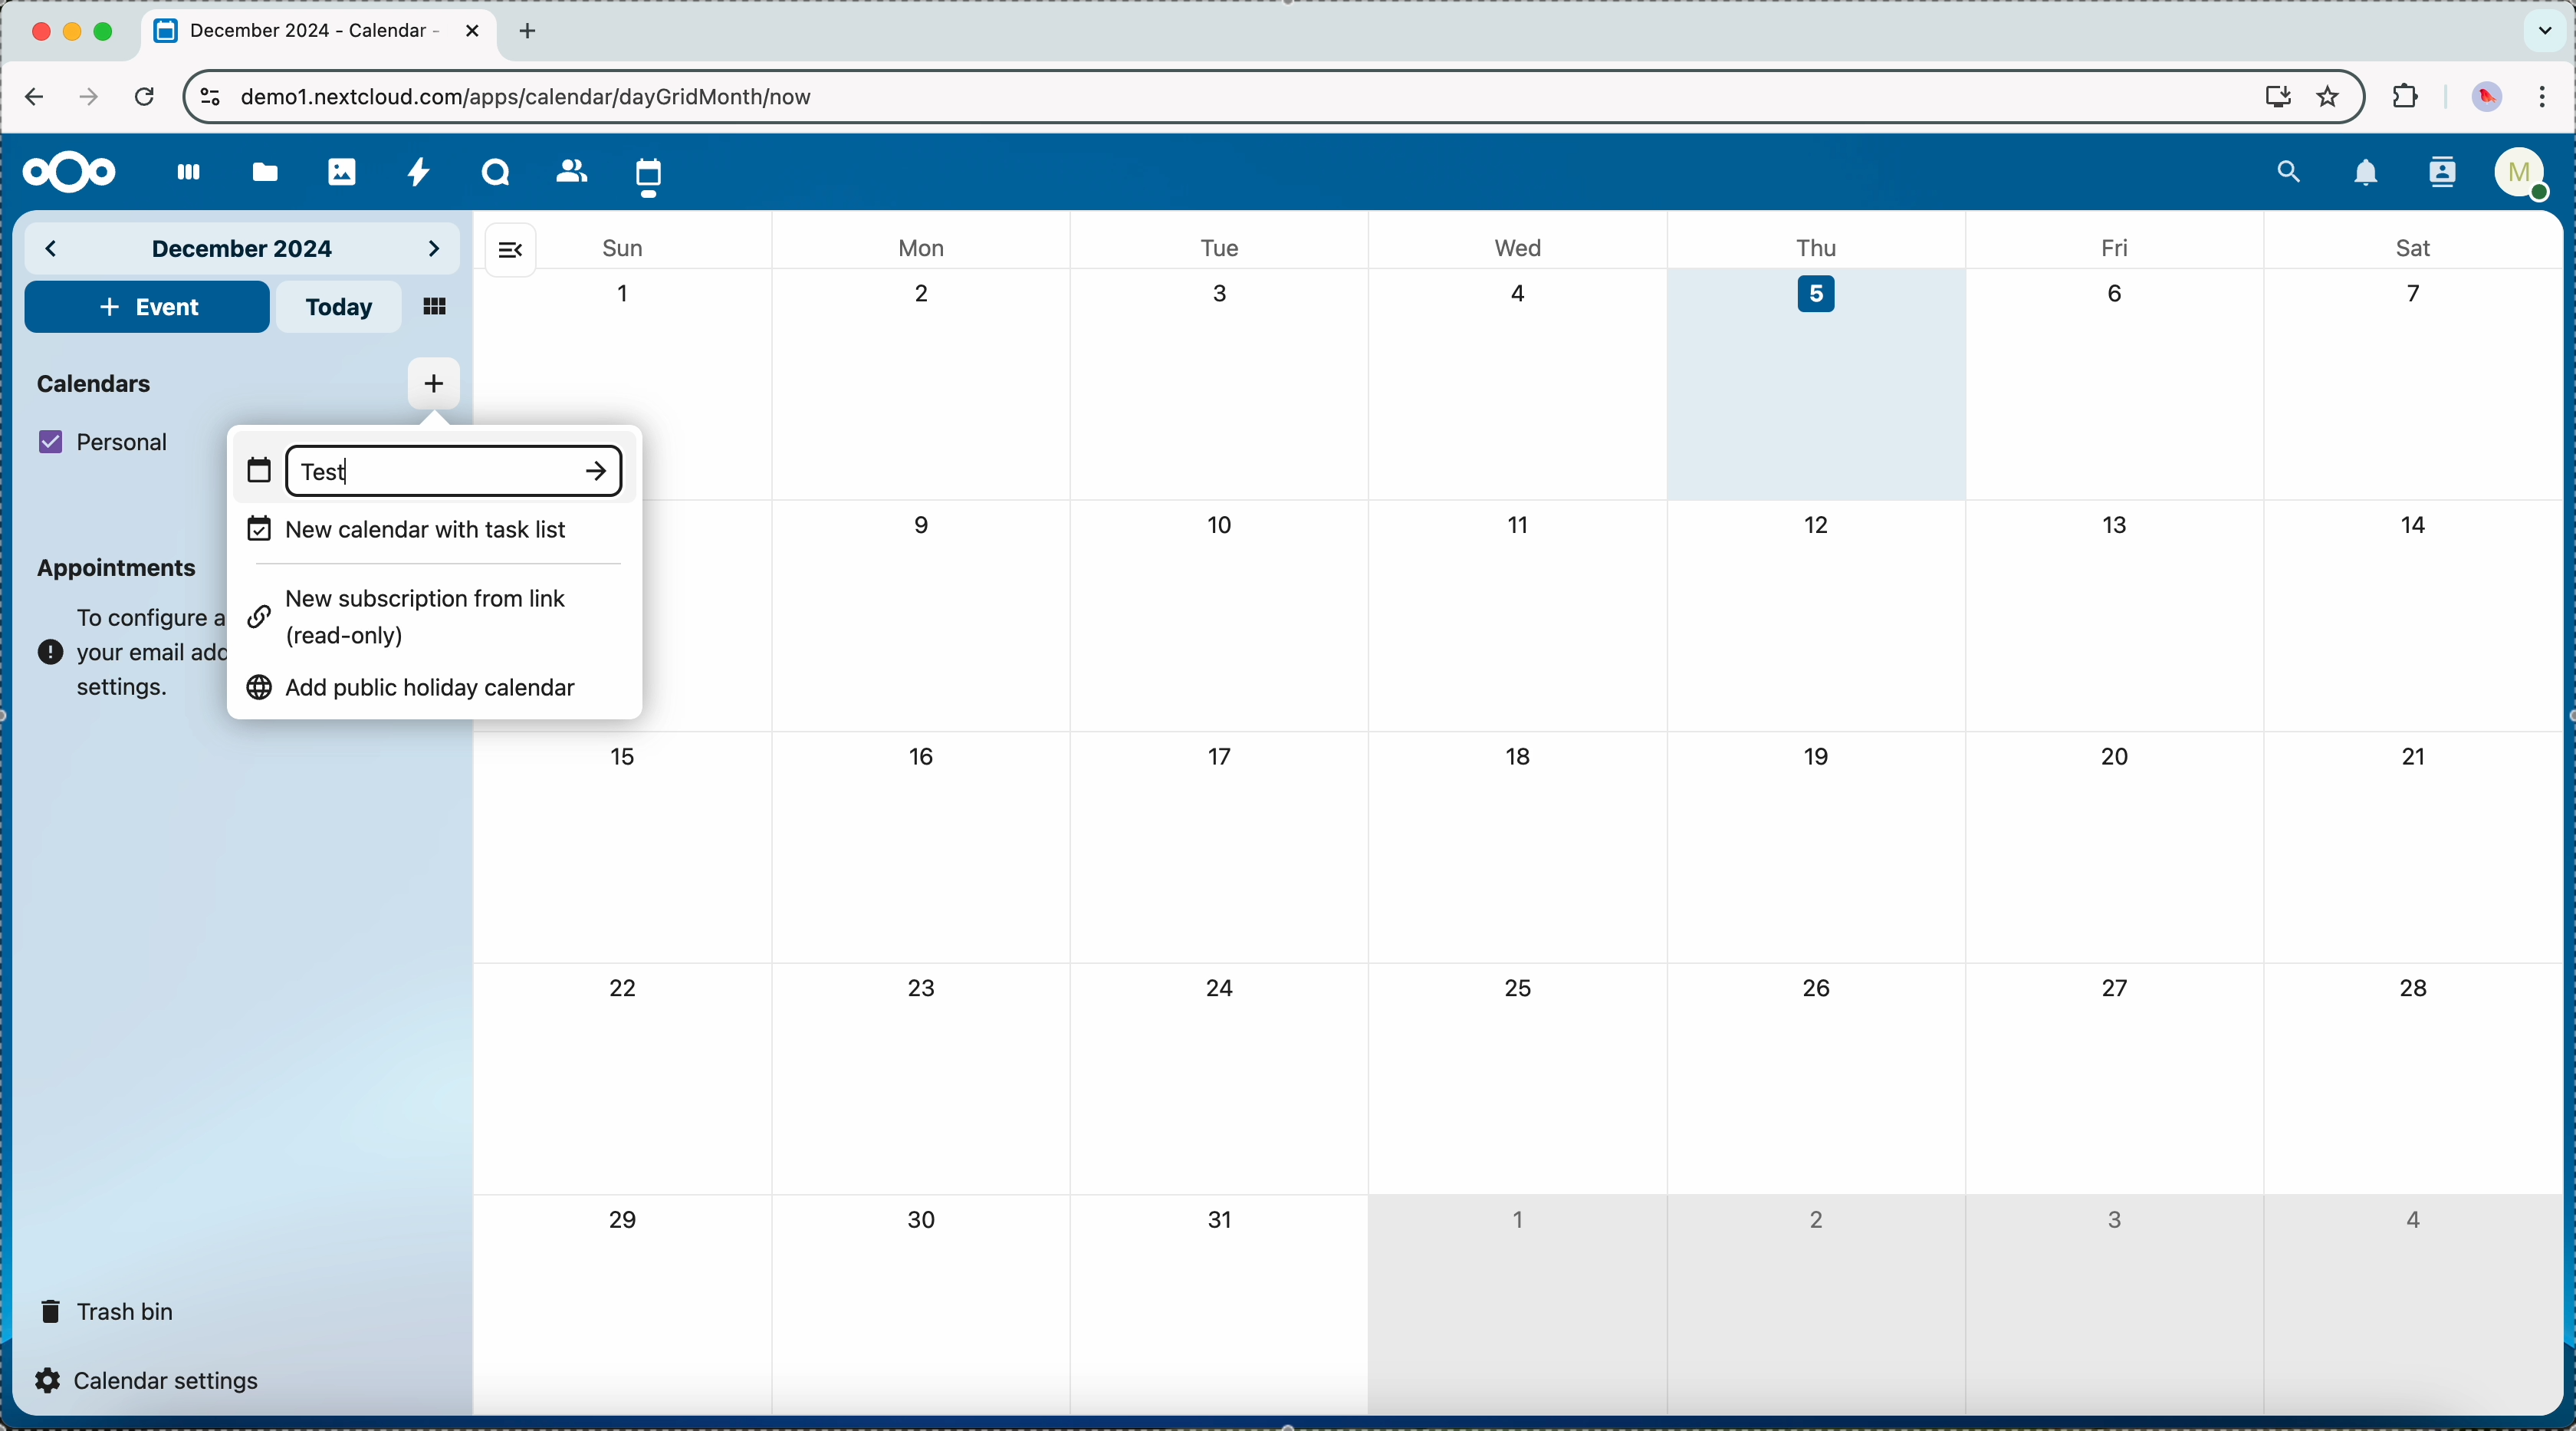 This screenshot has width=2576, height=1431. I want to click on typing name, so click(431, 468).